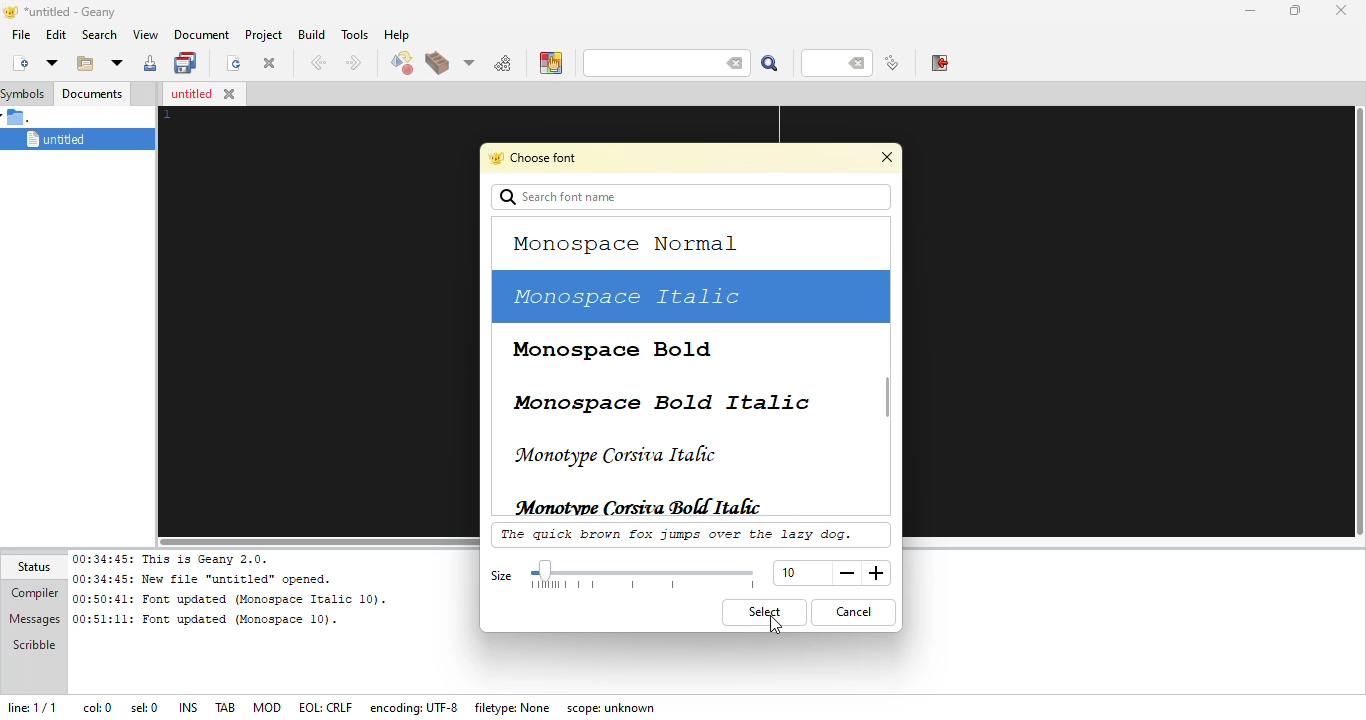  What do you see at coordinates (9, 11) in the screenshot?
I see `logo` at bounding box center [9, 11].